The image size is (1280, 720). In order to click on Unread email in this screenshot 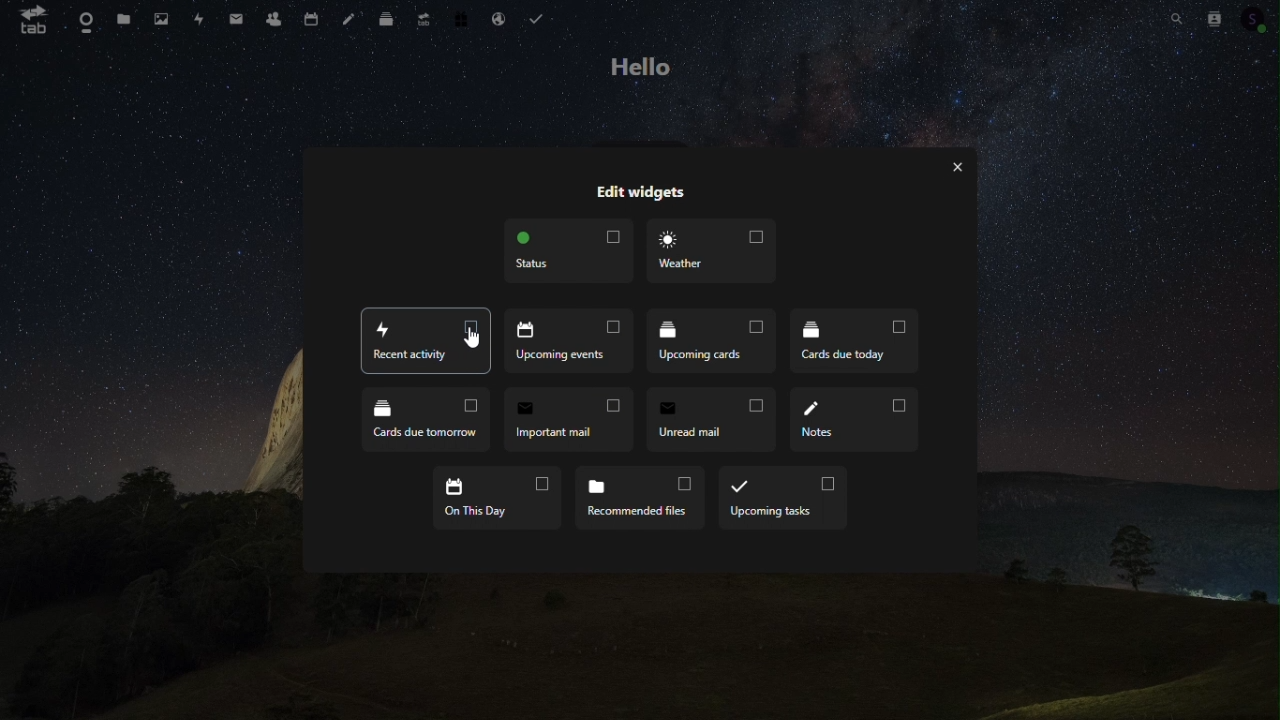, I will do `click(714, 420)`.